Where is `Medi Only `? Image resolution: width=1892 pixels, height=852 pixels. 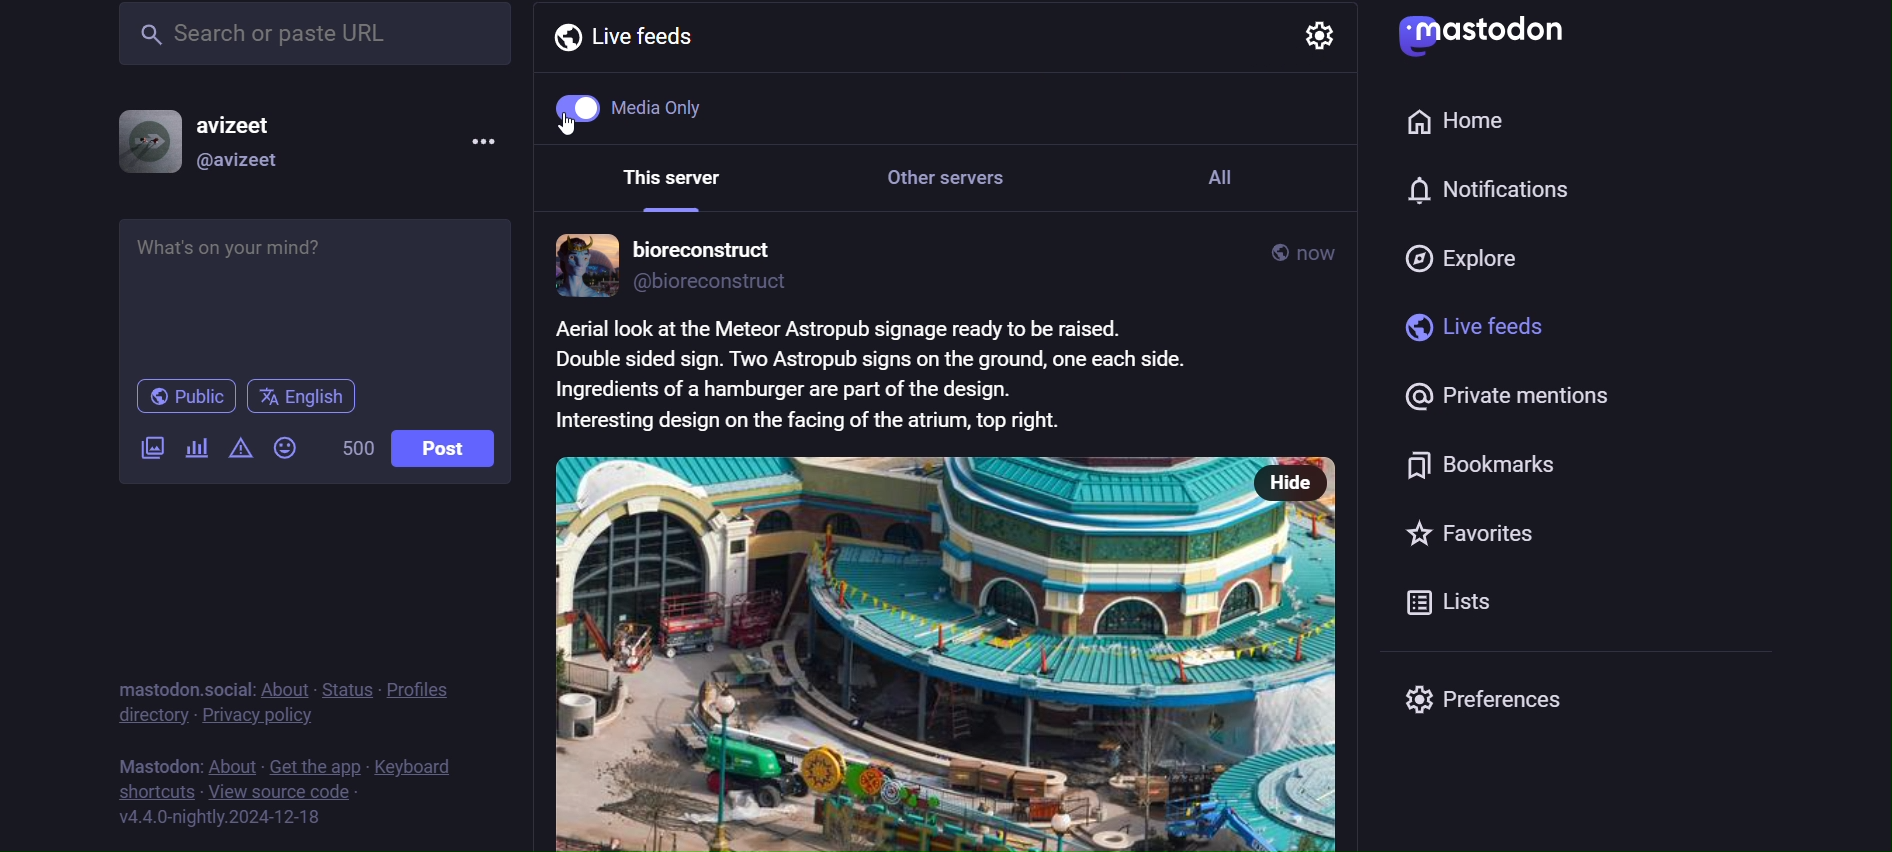 Medi Only  is located at coordinates (643, 110).